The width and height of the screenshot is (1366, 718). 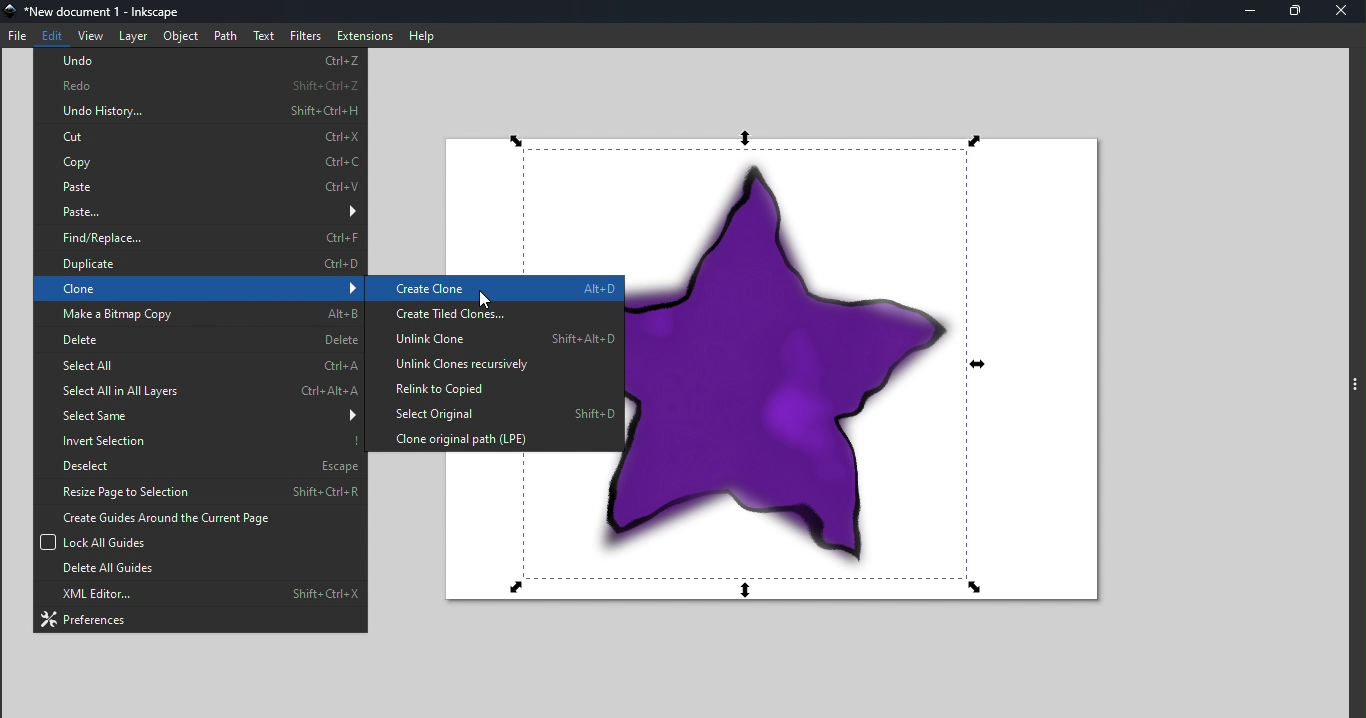 I want to click on Select all in all layers, so click(x=196, y=391).